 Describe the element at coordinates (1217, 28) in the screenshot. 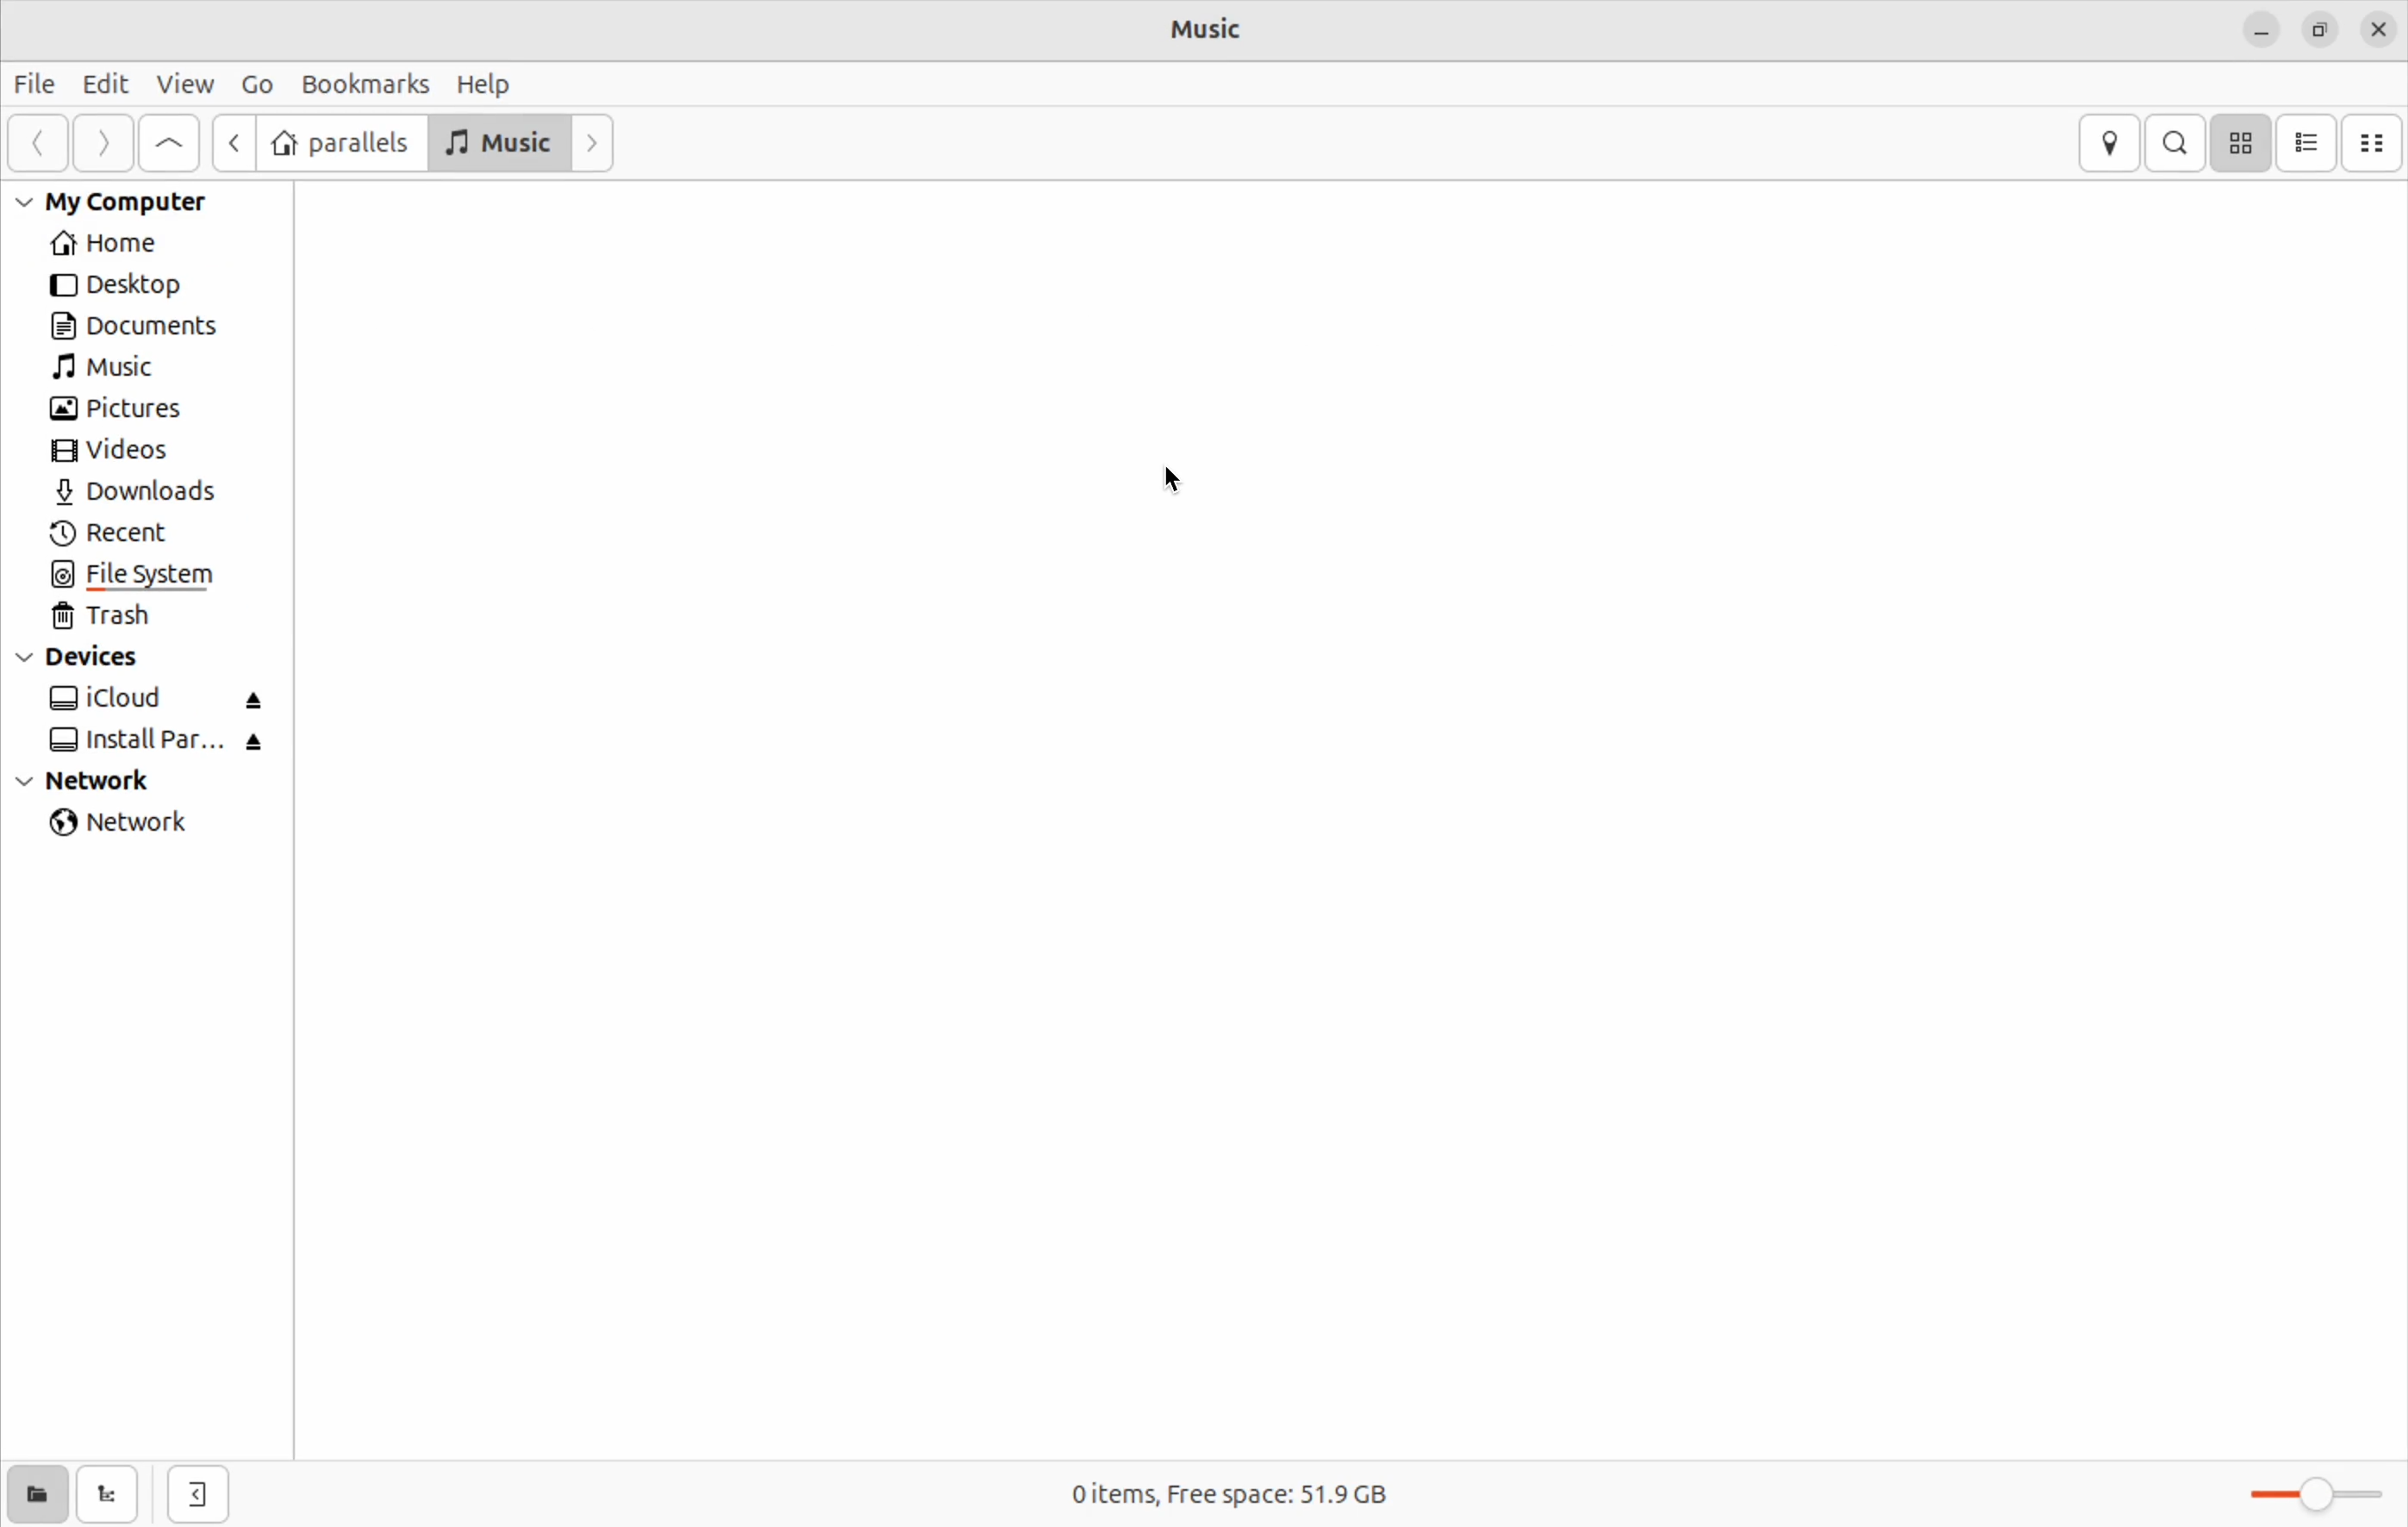

I see `music` at that location.